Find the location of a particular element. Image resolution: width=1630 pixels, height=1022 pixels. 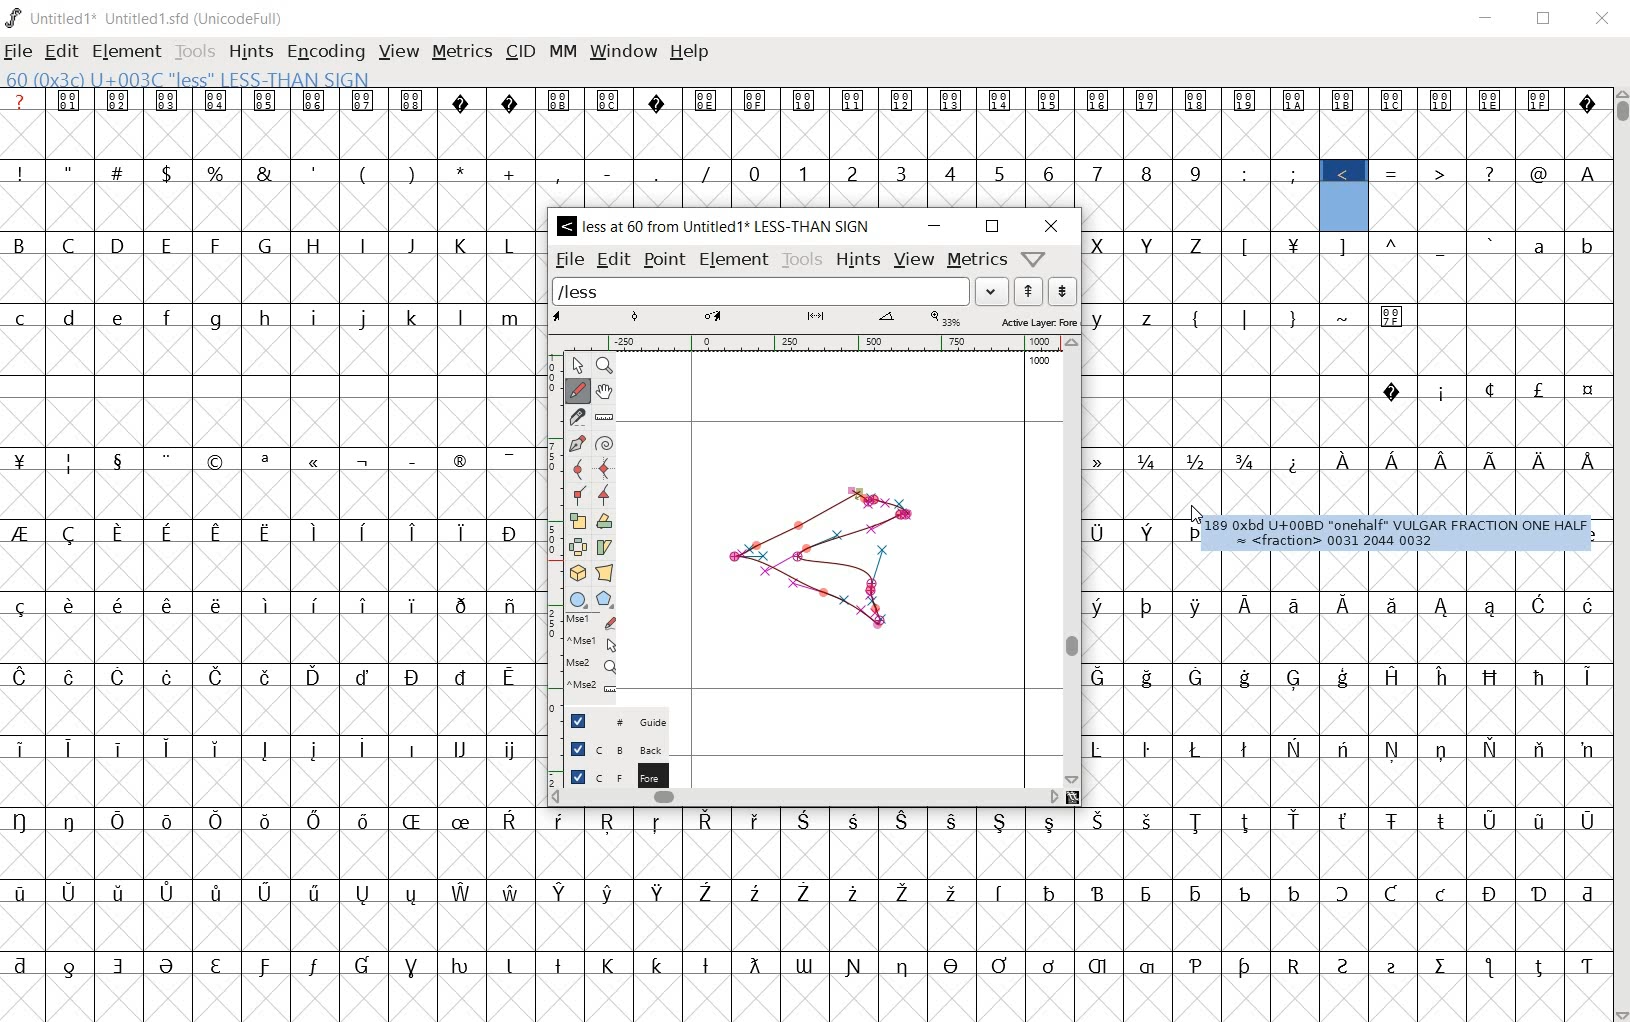

skew the selection is located at coordinates (606, 545).